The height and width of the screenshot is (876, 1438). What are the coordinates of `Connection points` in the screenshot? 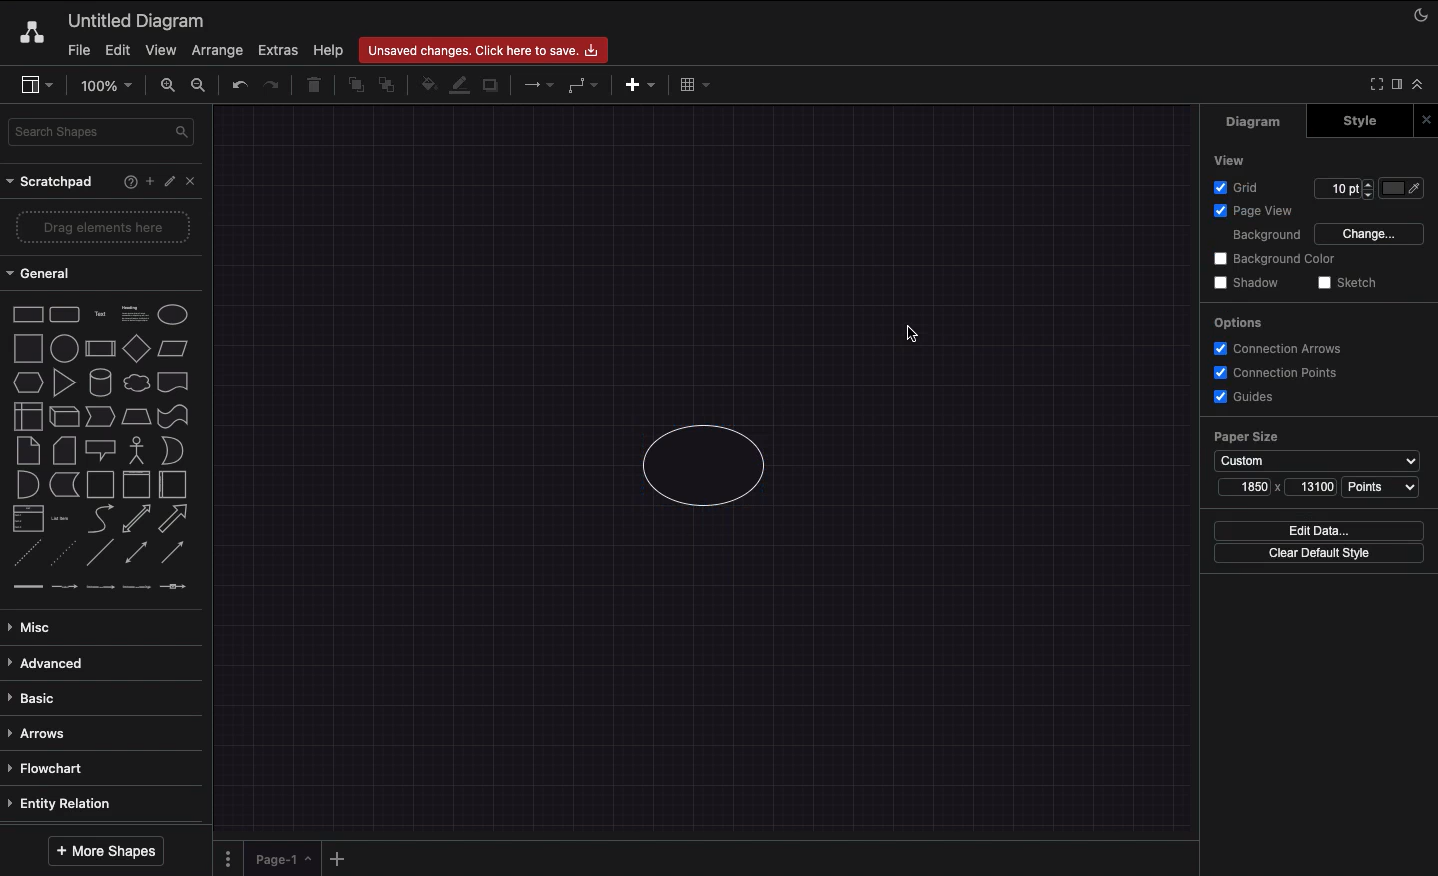 It's located at (1277, 372).